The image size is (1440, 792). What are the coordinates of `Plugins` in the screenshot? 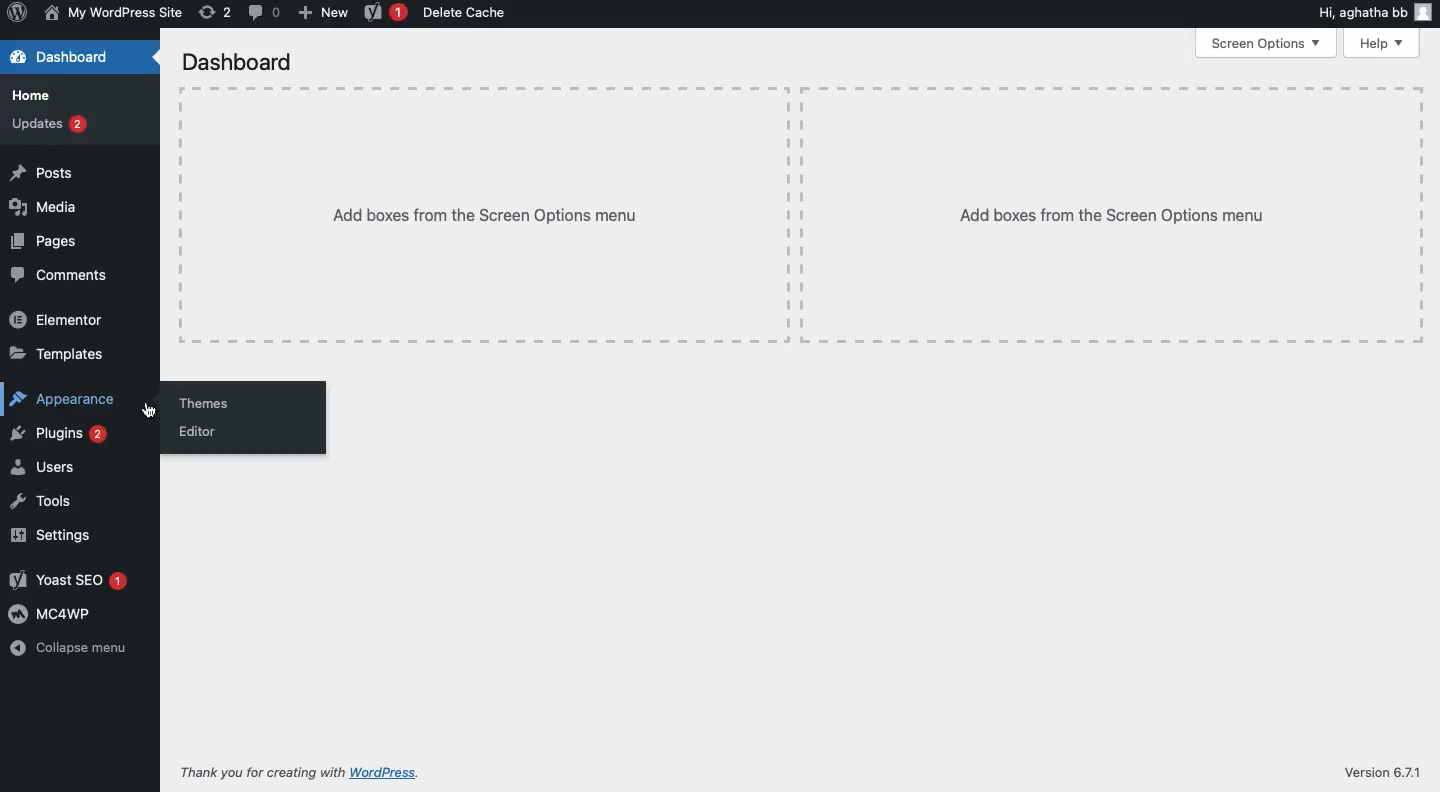 It's located at (62, 436).